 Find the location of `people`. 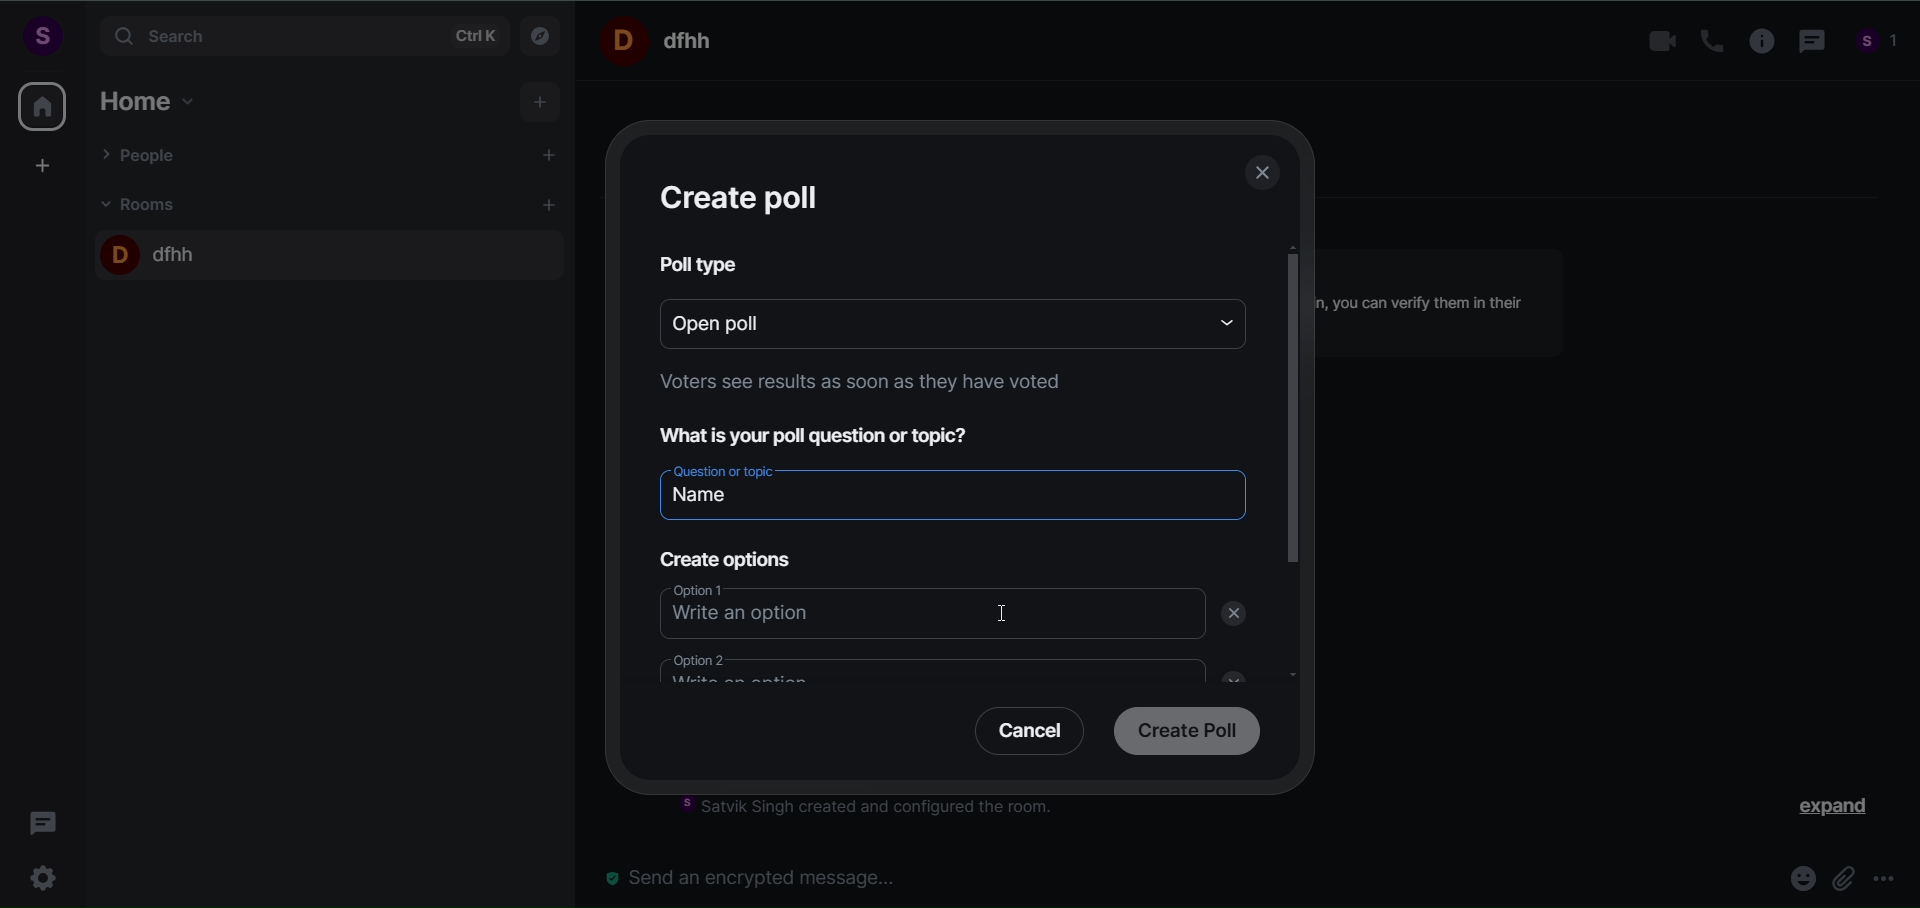

people is located at coordinates (143, 154).